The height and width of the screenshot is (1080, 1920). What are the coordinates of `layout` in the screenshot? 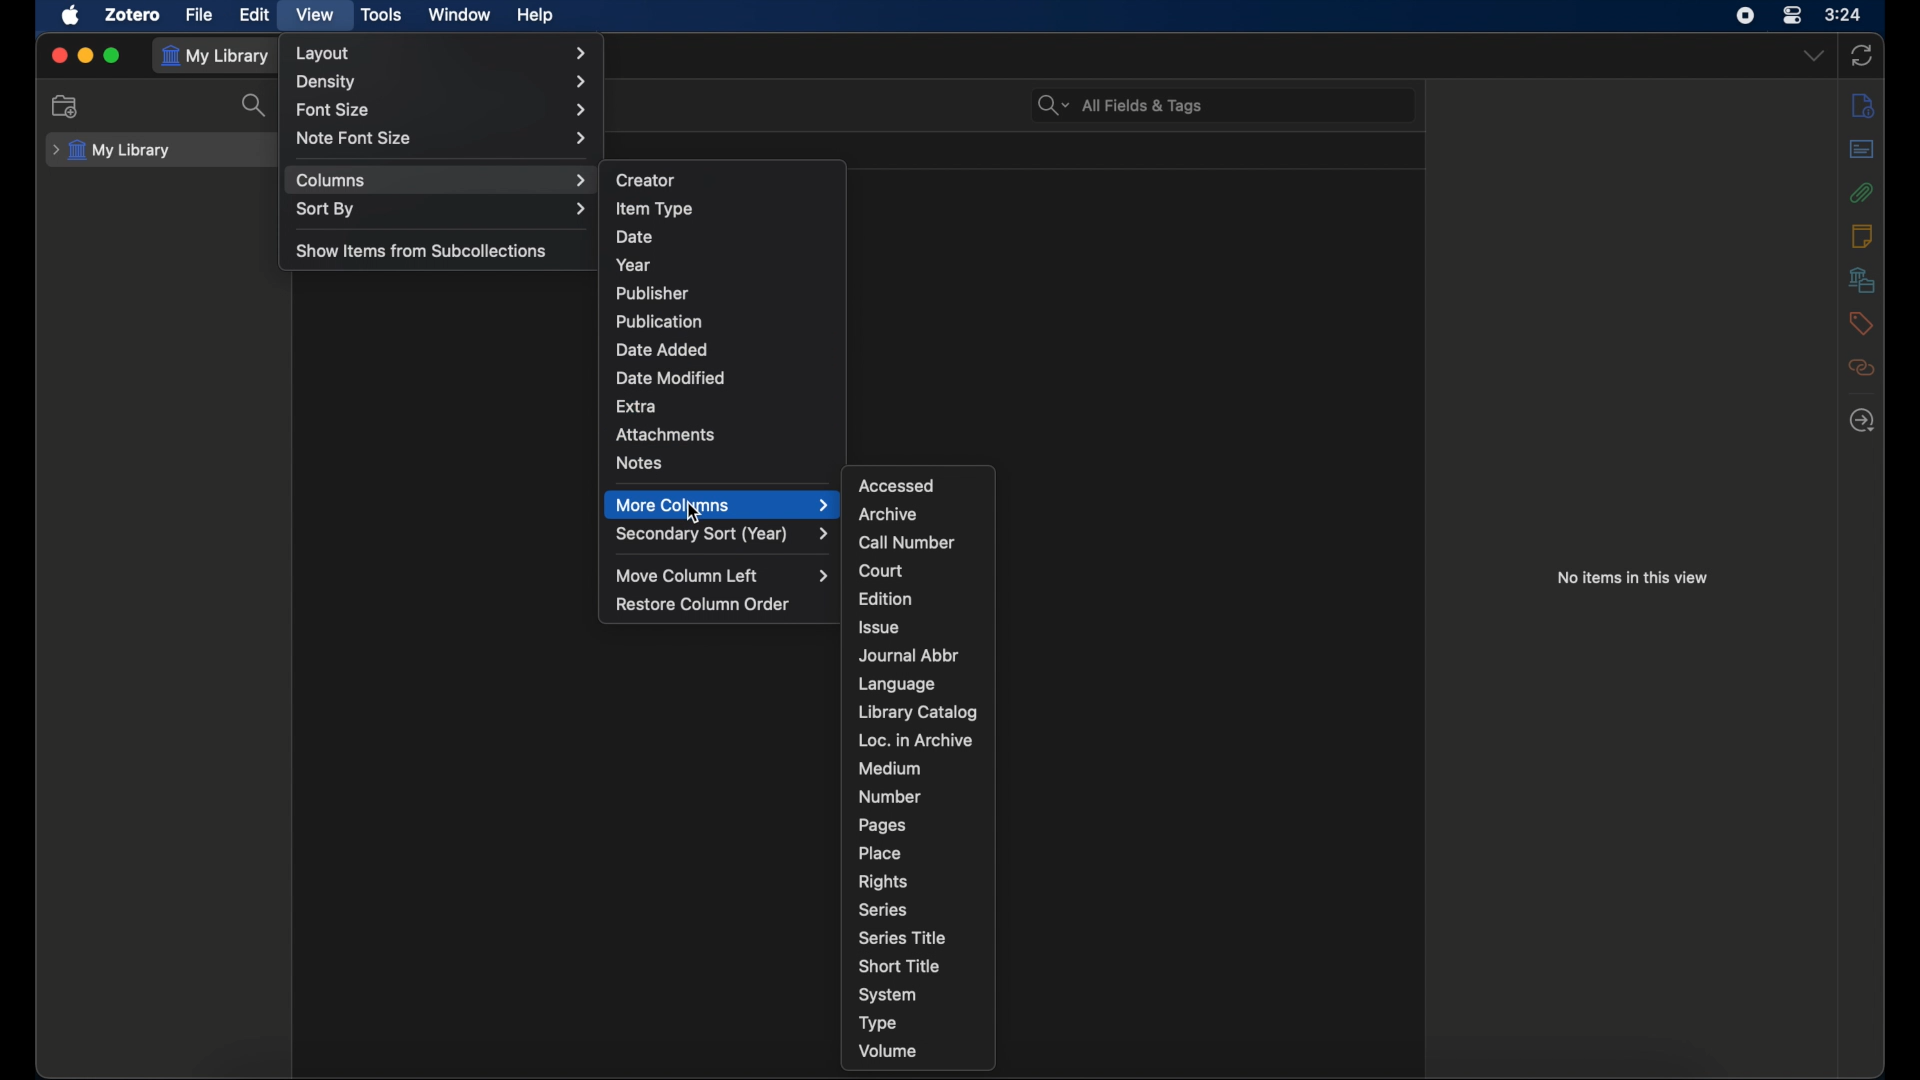 It's located at (446, 54).